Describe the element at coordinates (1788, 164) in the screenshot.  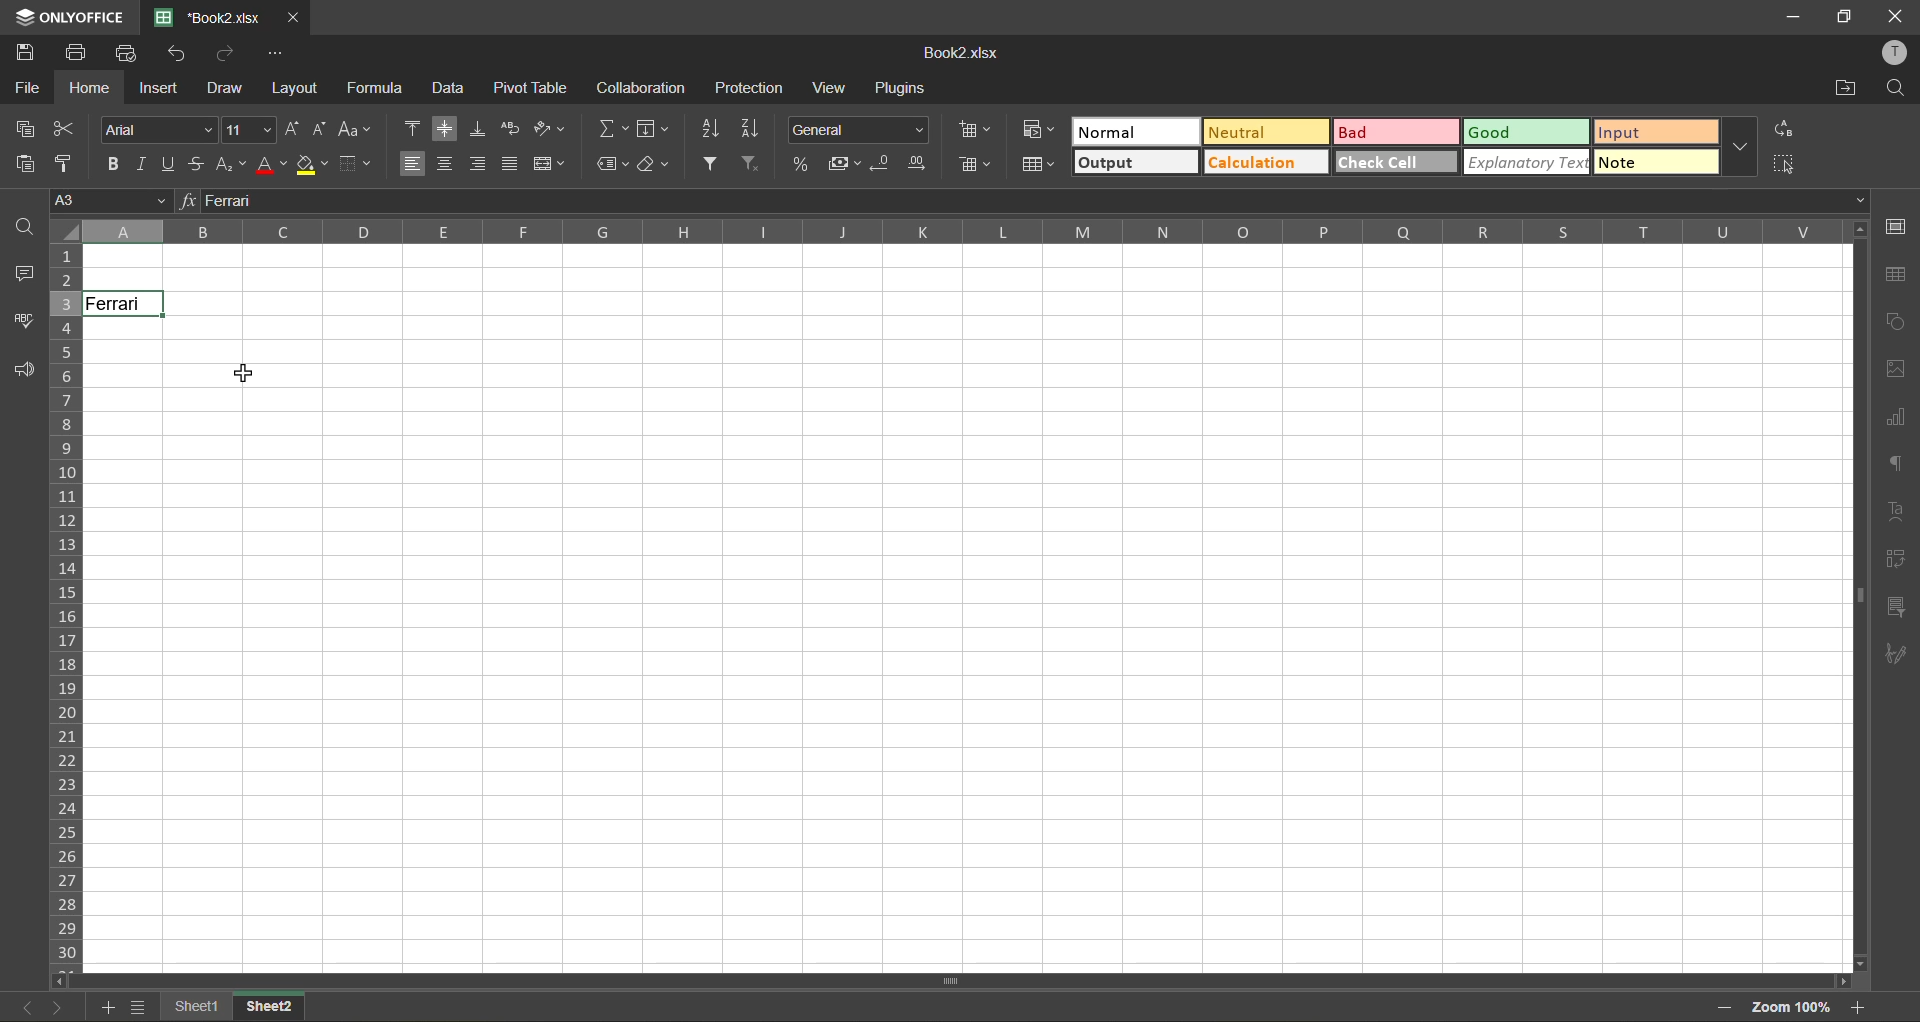
I see `select all` at that location.